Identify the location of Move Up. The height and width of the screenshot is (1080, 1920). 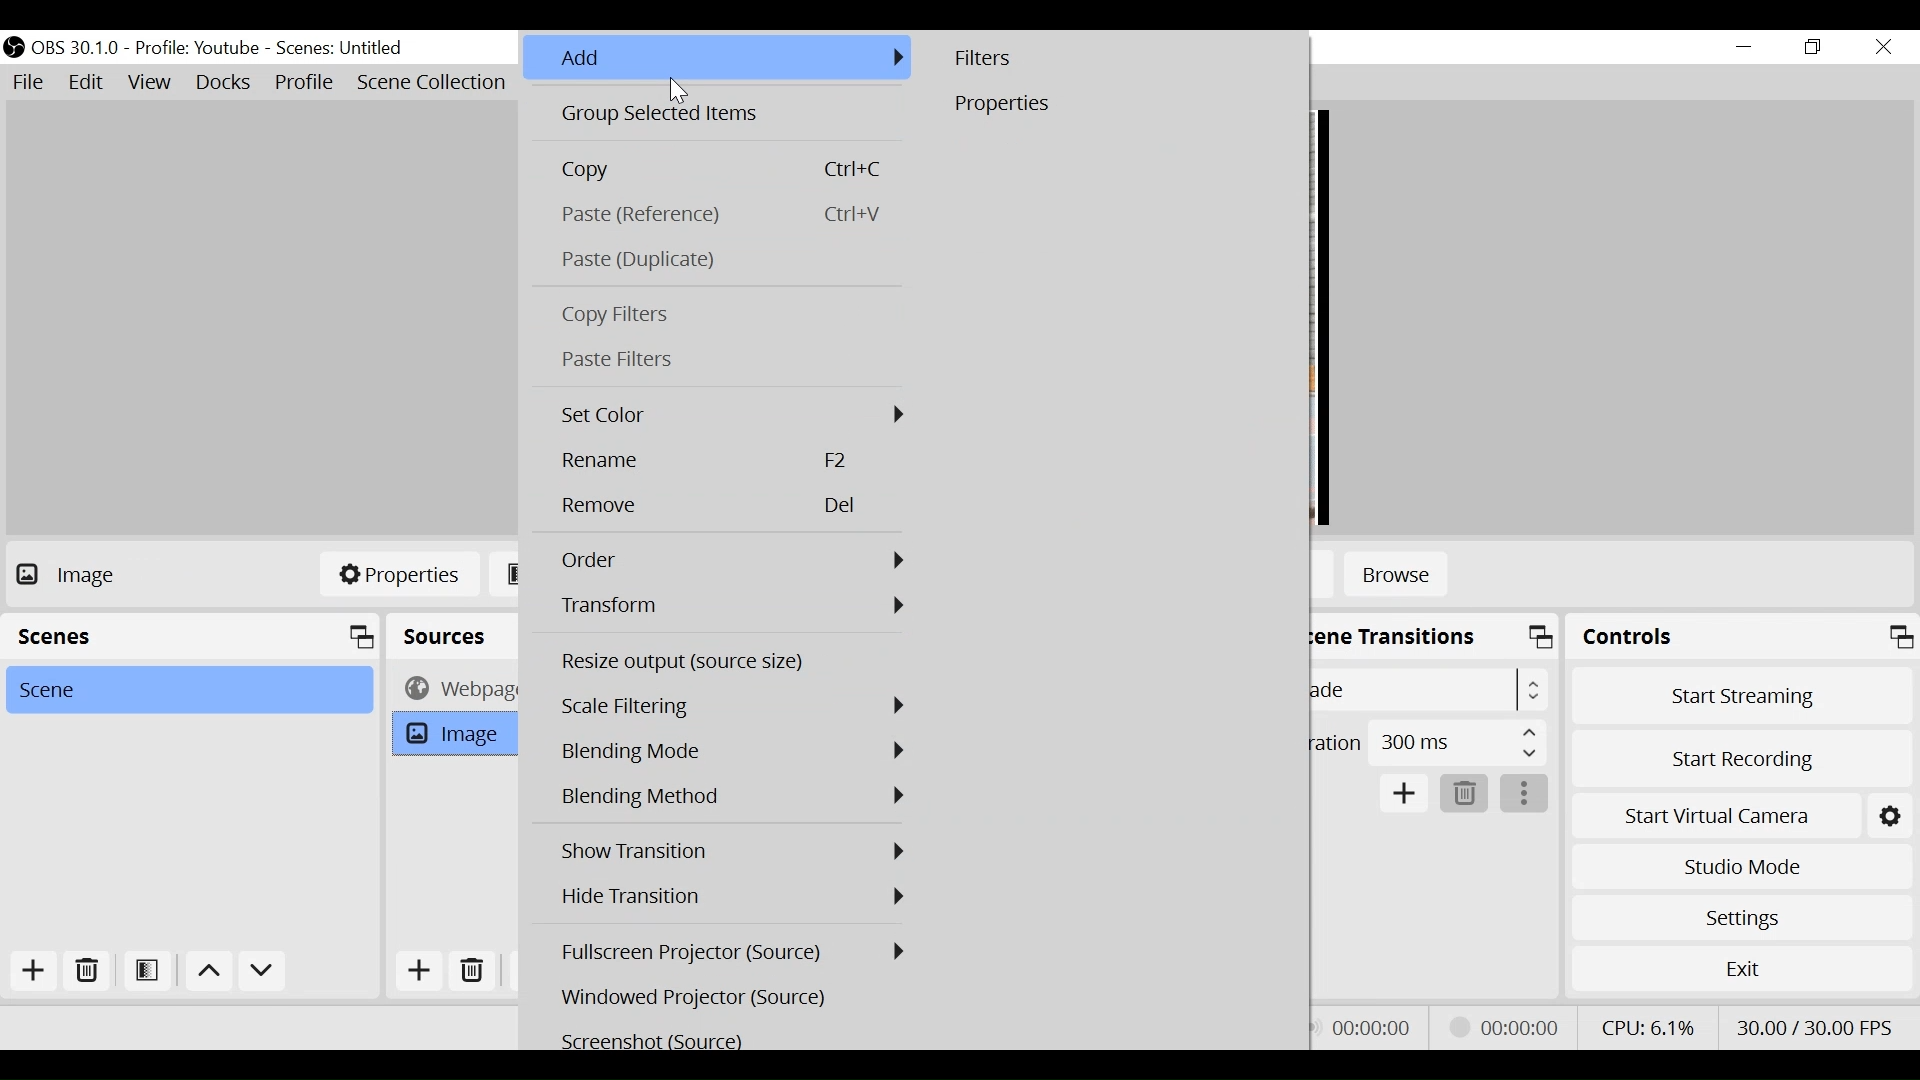
(207, 973).